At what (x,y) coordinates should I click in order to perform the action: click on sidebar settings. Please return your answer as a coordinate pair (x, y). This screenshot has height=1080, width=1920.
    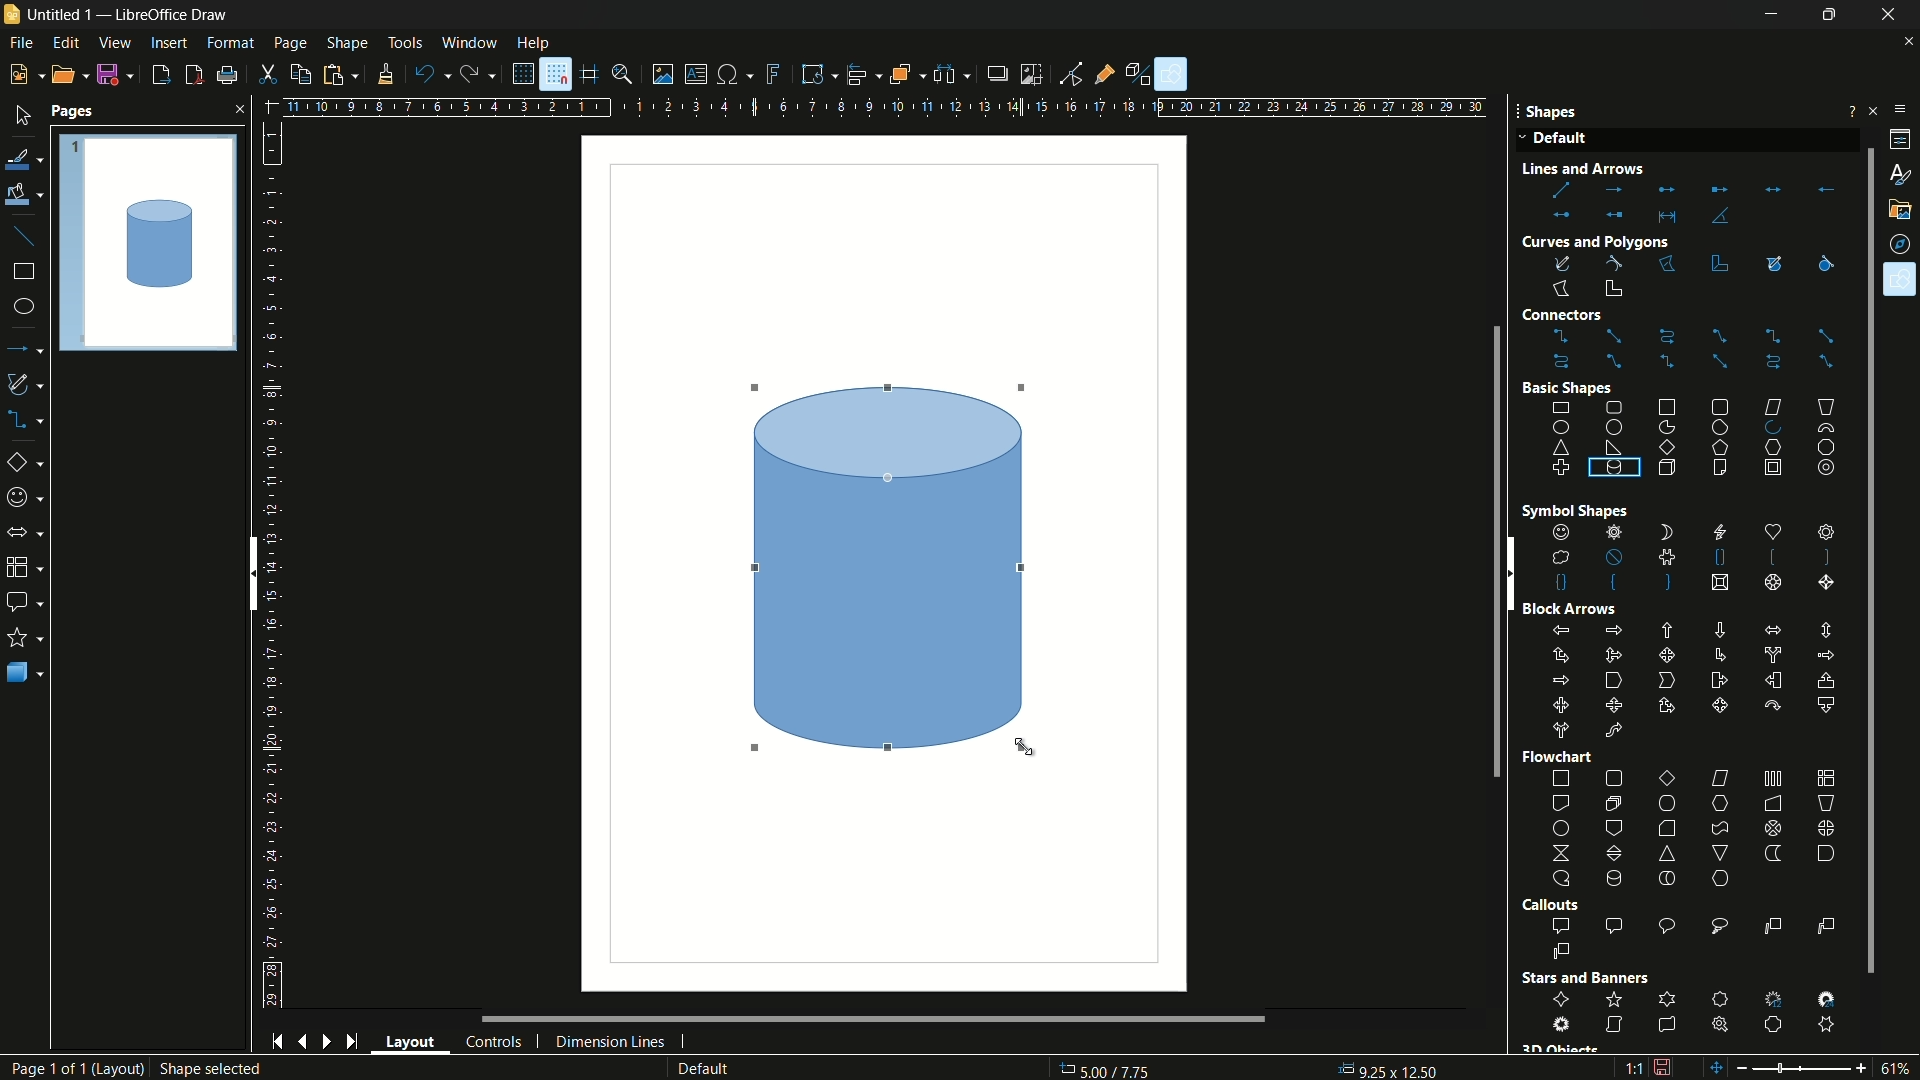
    Looking at the image, I should click on (1898, 110).